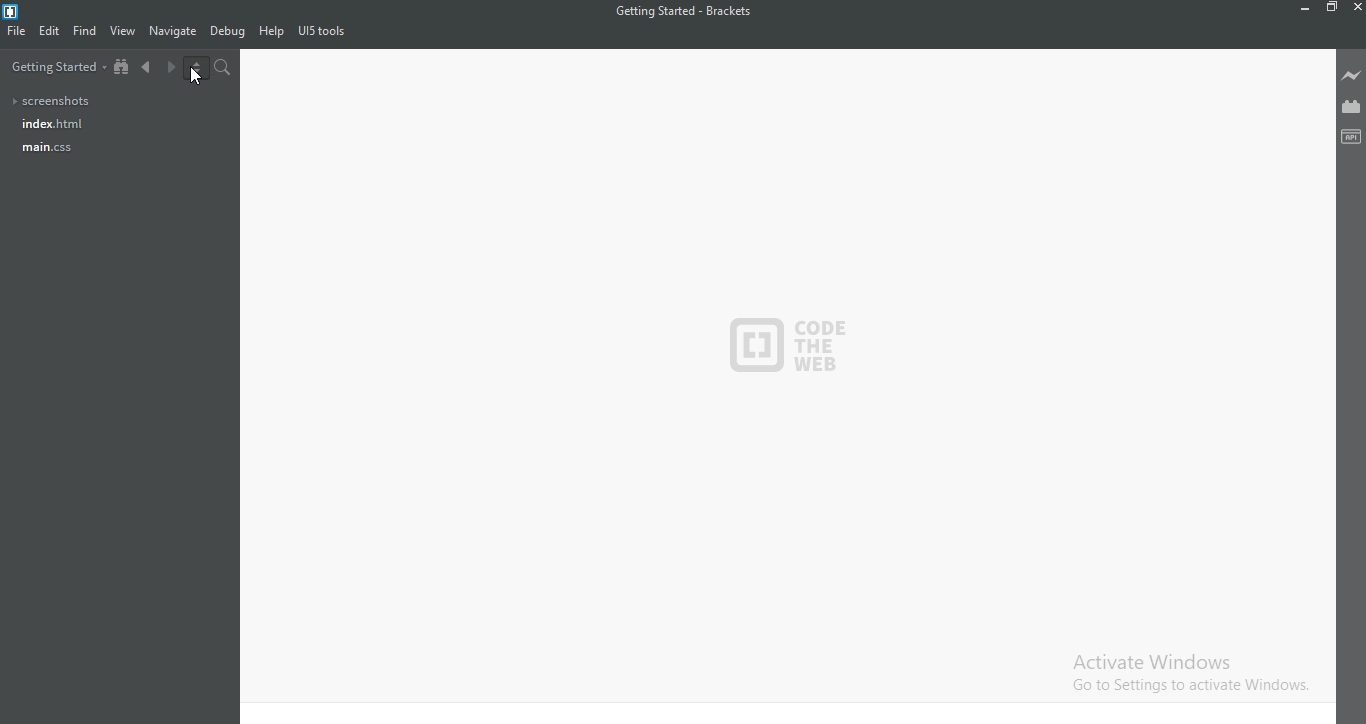 The image size is (1366, 724). What do you see at coordinates (1186, 673) in the screenshot?
I see `Activate Windows
Go to Settings to activate Windows.` at bounding box center [1186, 673].